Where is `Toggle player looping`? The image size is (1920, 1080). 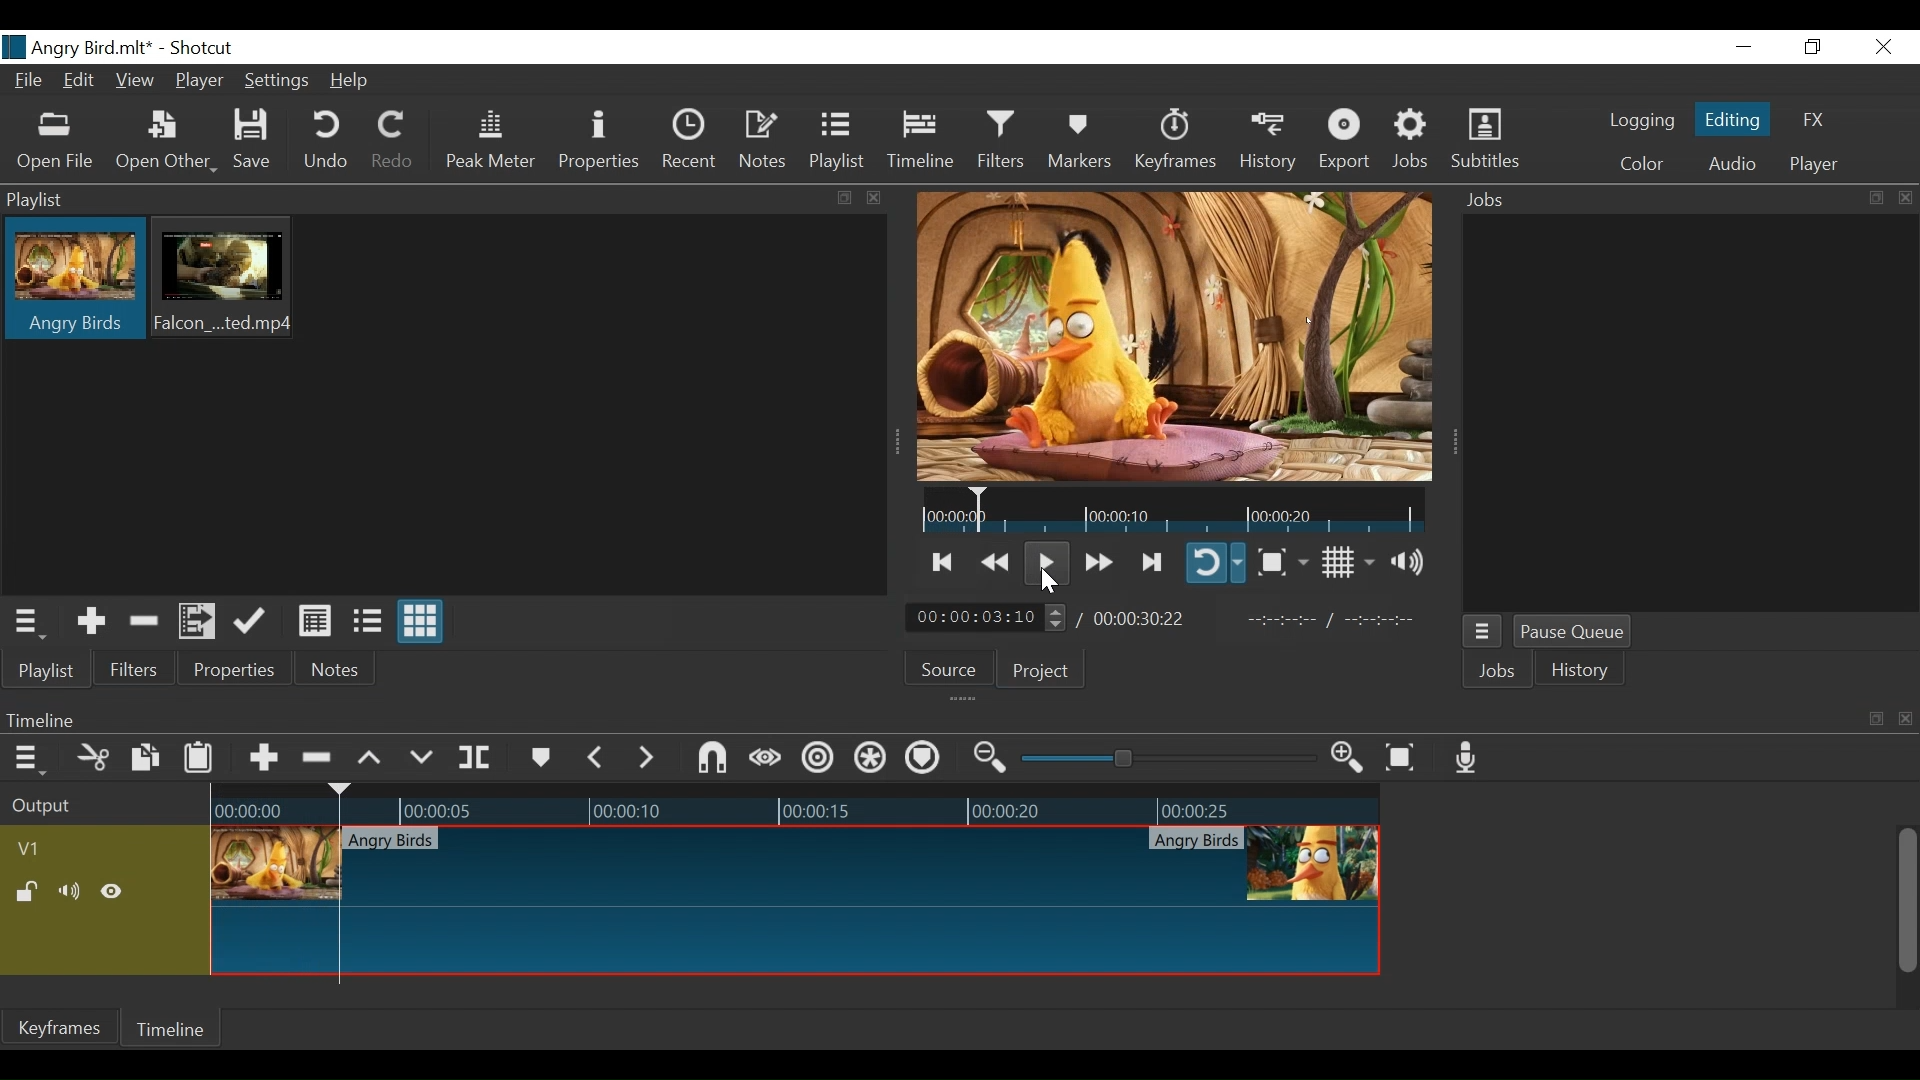 Toggle player looping is located at coordinates (1215, 564).